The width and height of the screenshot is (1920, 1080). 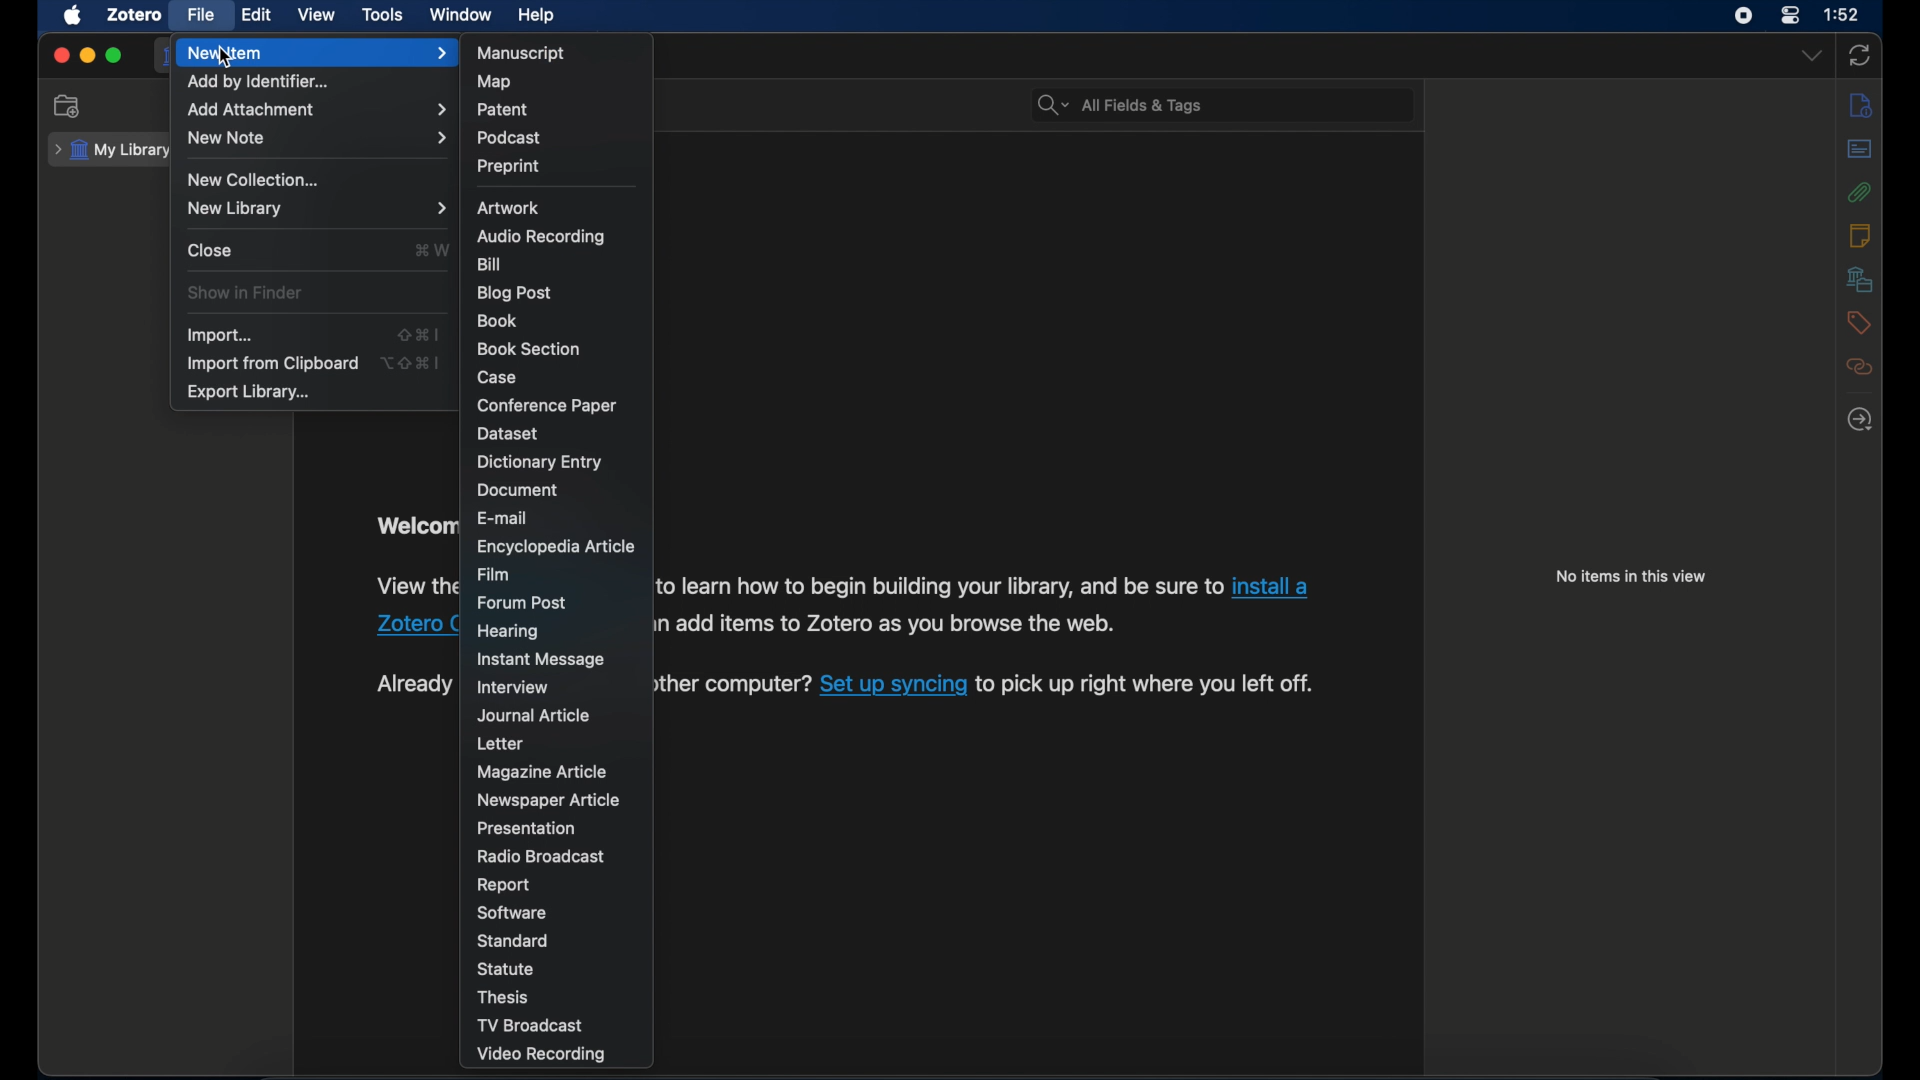 I want to click on minimize, so click(x=86, y=55).